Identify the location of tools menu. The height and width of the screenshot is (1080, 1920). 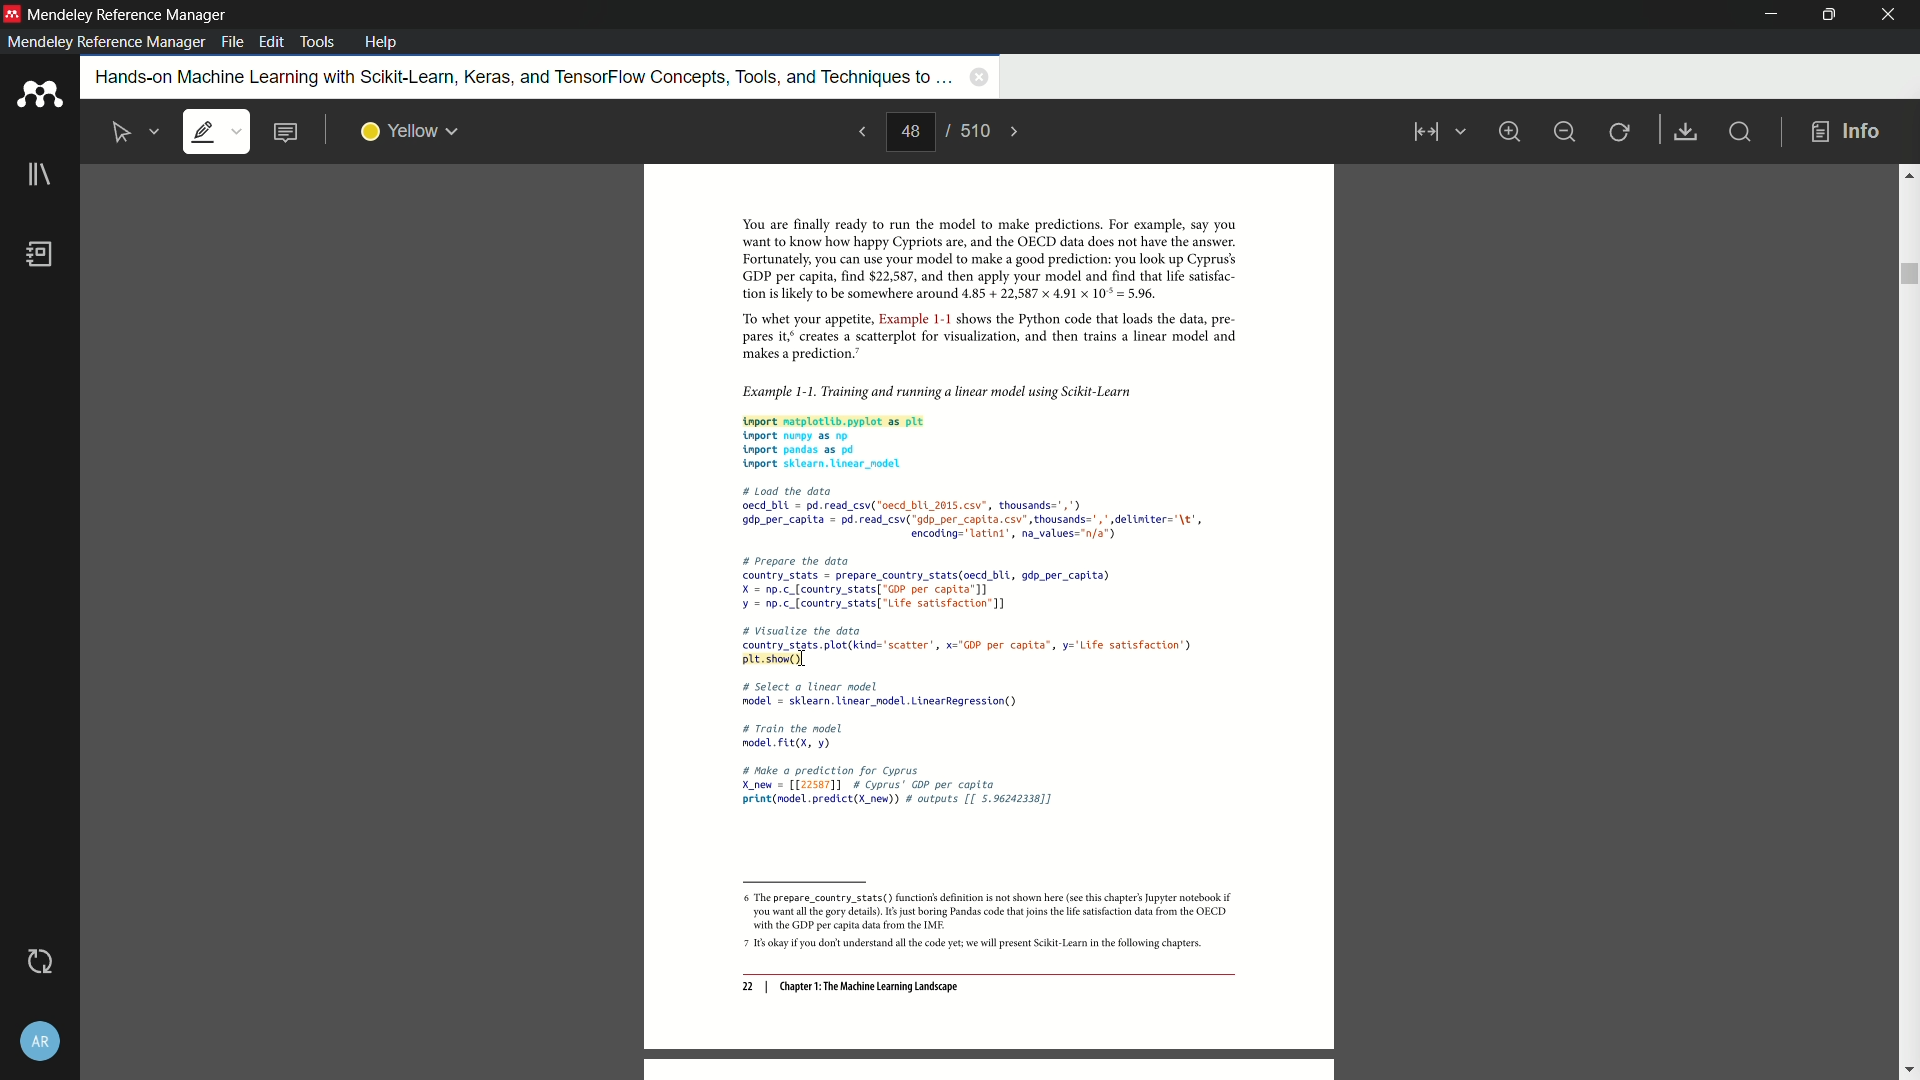
(316, 42).